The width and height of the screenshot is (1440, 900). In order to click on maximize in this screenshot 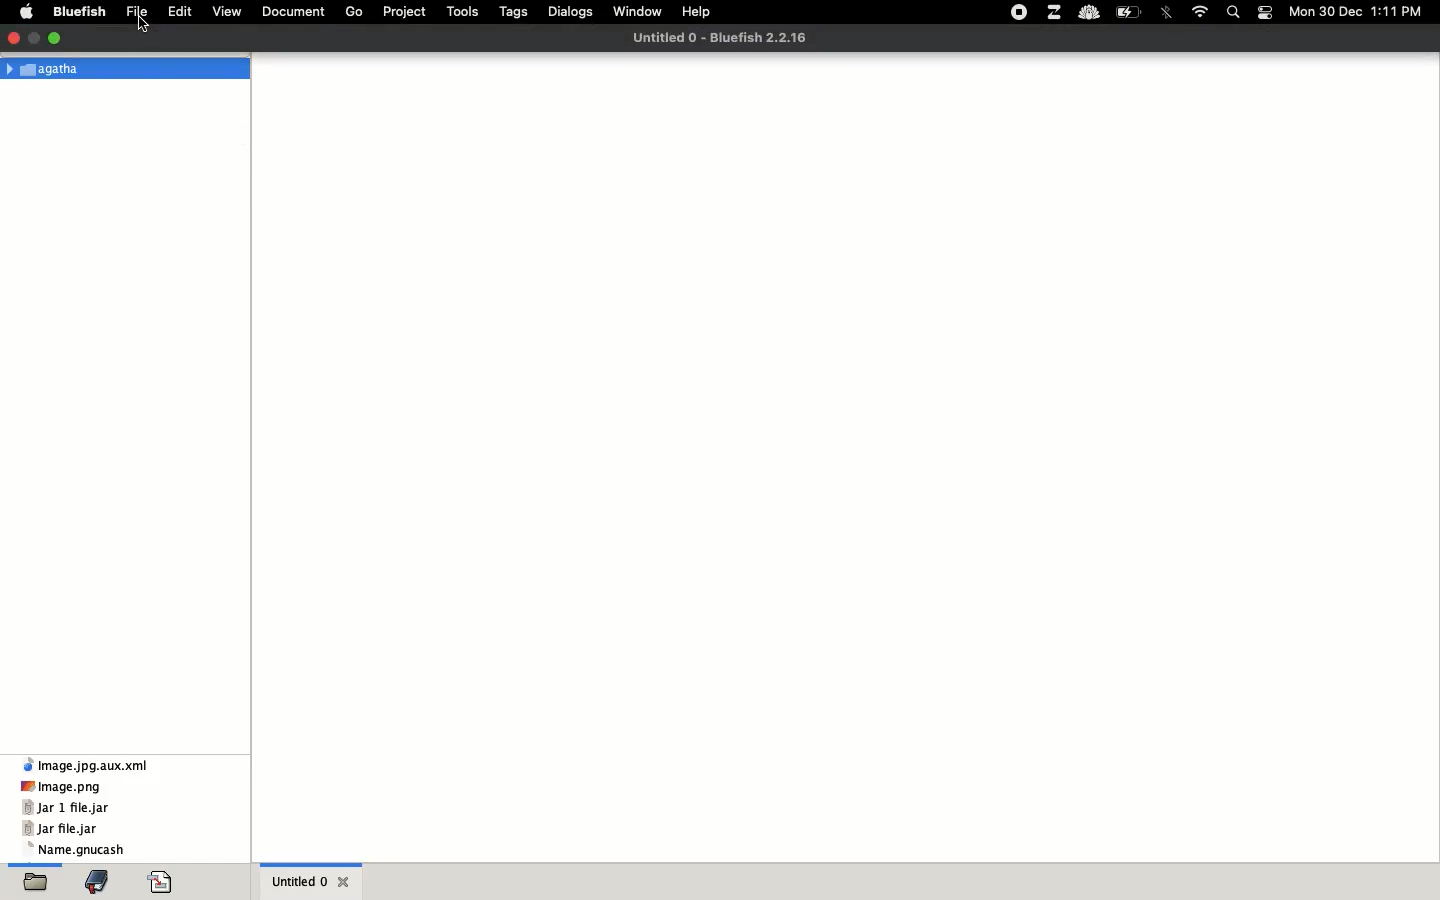, I will do `click(58, 37)`.